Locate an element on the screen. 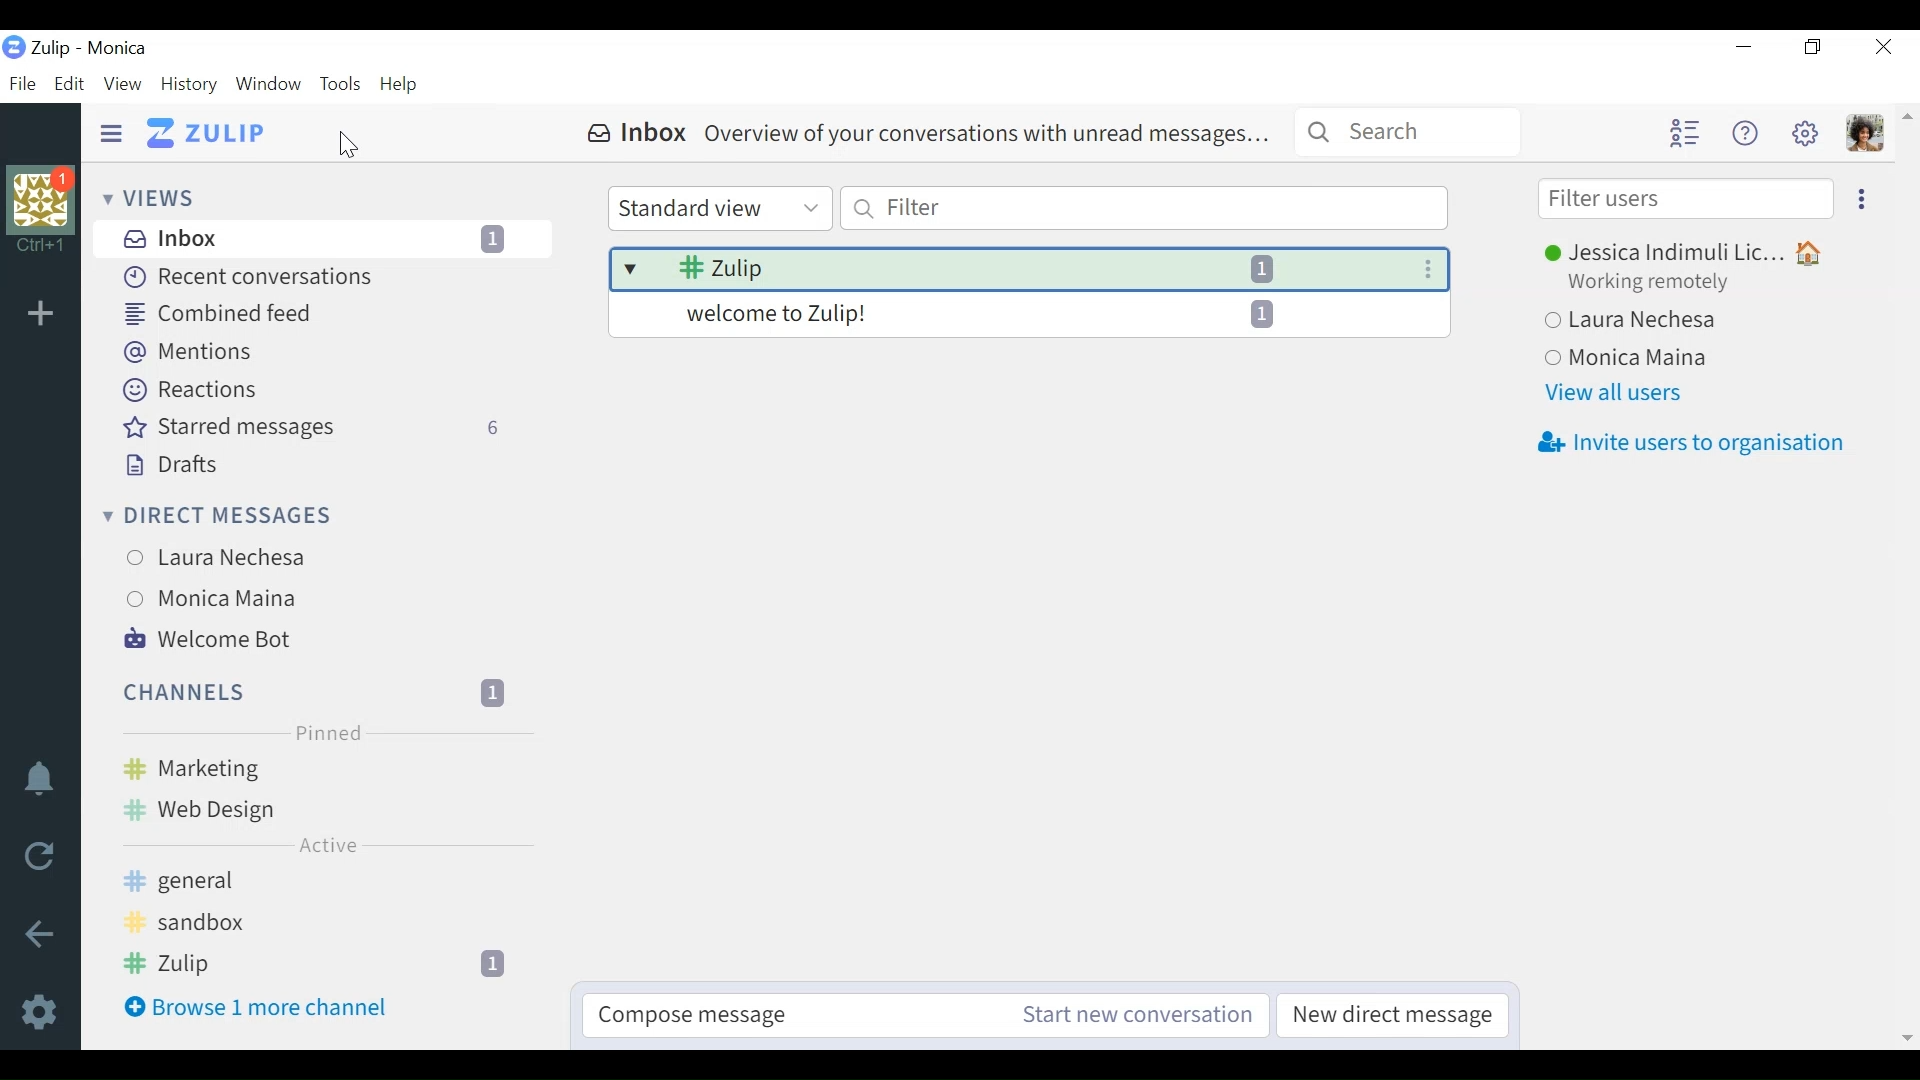 The width and height of the screenshot is (1920, 1080). Tools is located at coordinates (343, 83).